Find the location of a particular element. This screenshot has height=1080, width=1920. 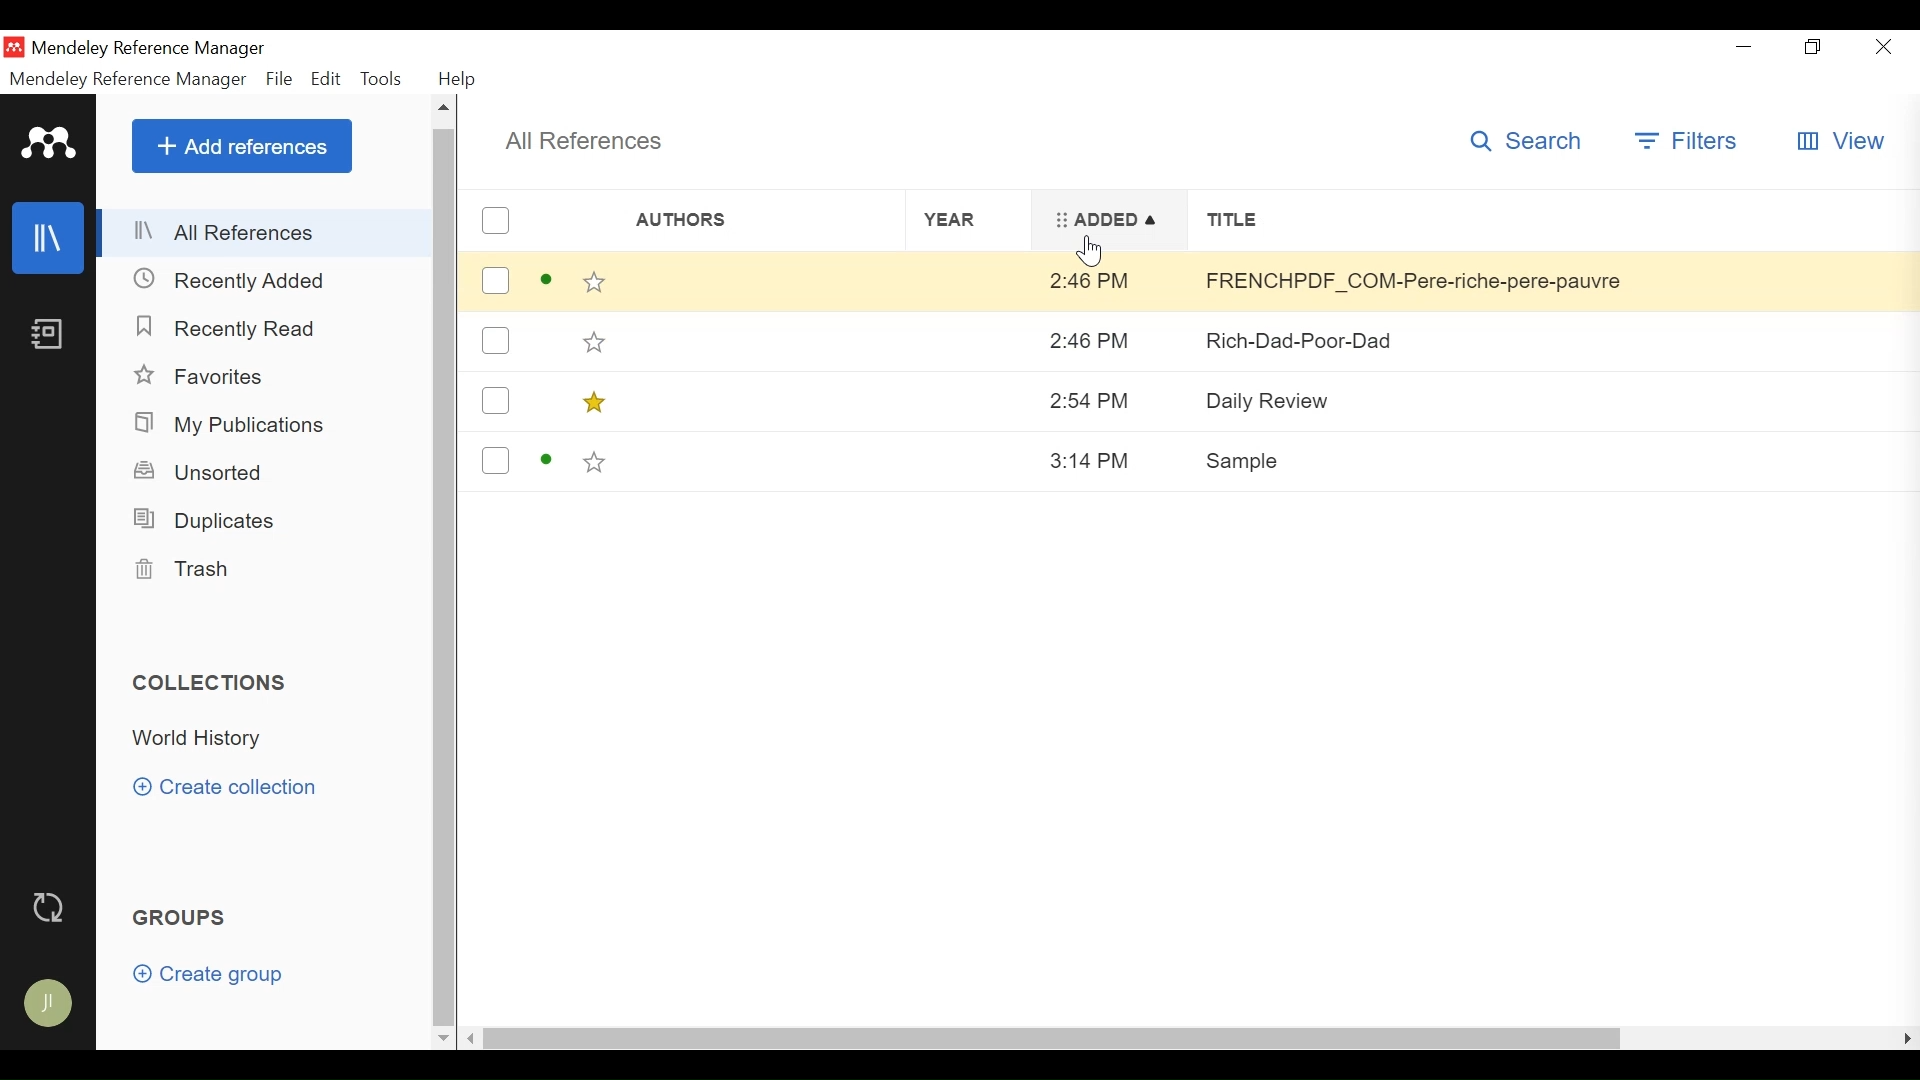

2:54 PM is located at coordinates (1109, 281).